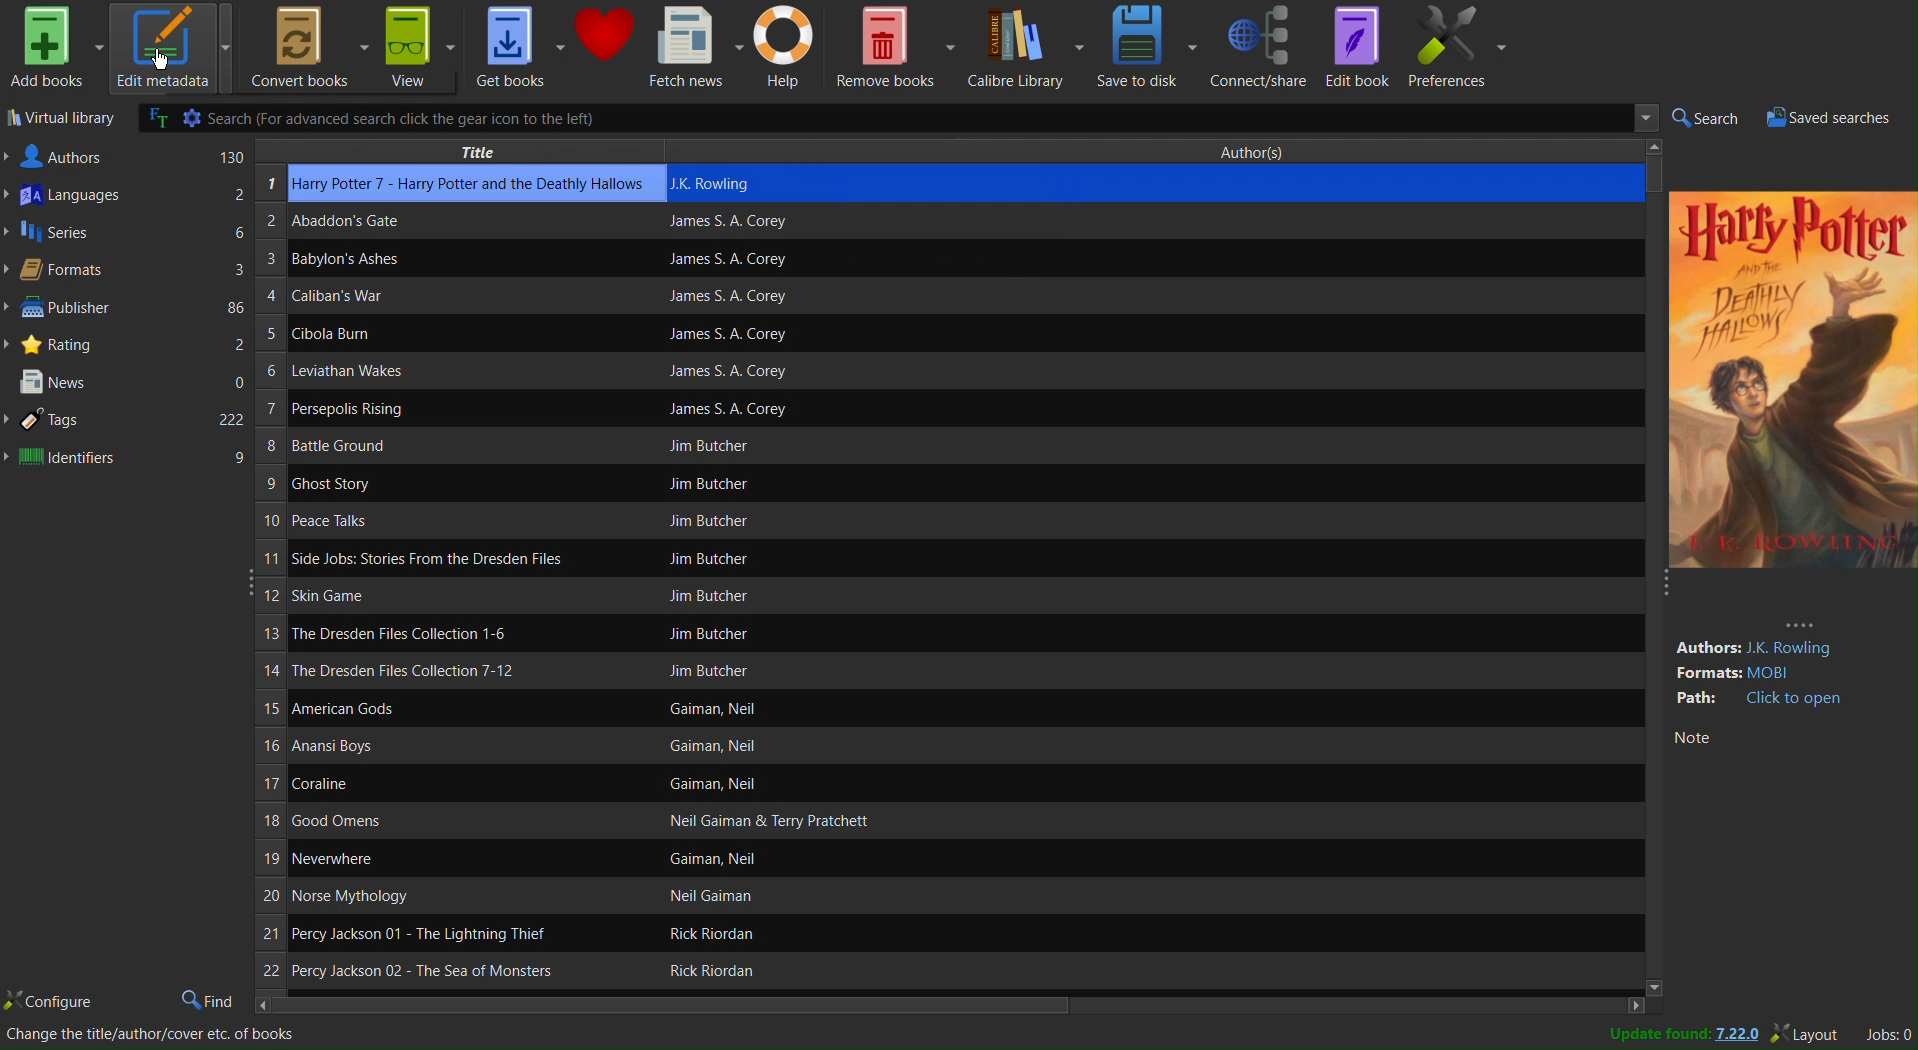  I want to click on Layout, so click(1807, 1034).